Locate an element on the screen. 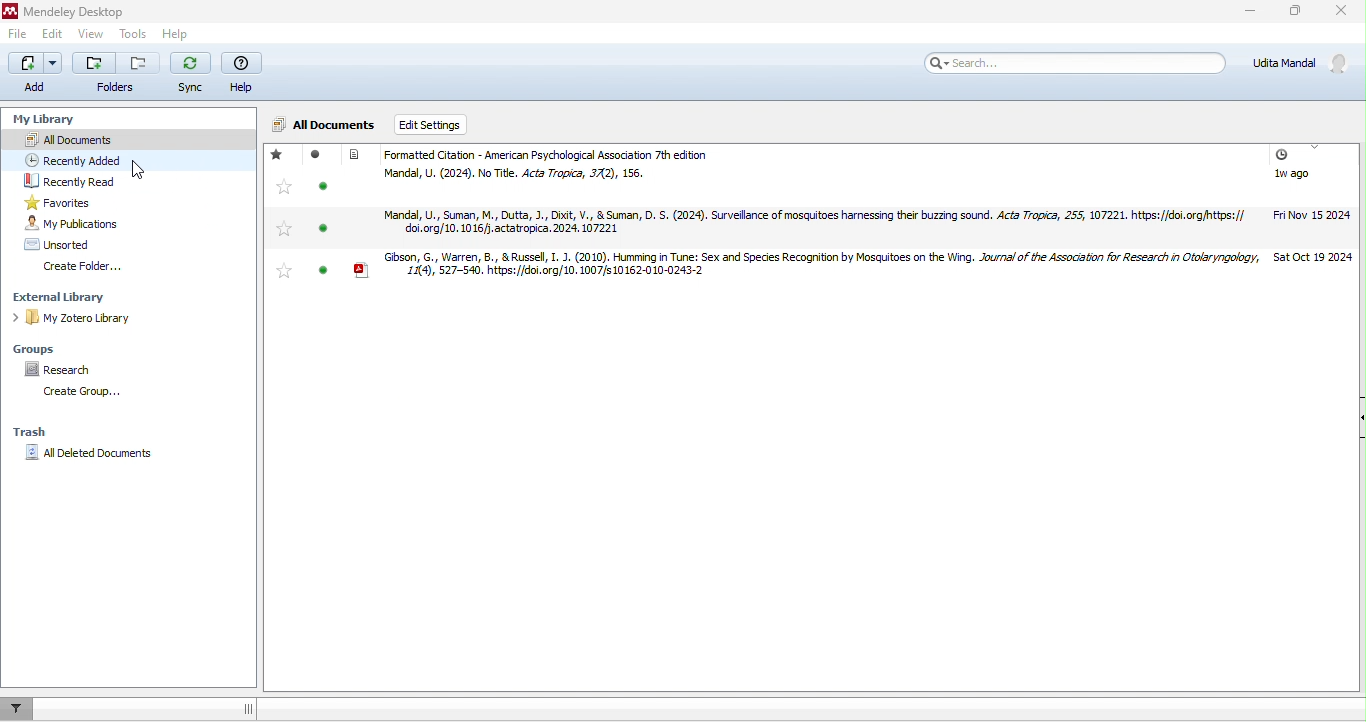 This screenshot has height=722, width=1366. favorites is located at coordinates (283, 186).